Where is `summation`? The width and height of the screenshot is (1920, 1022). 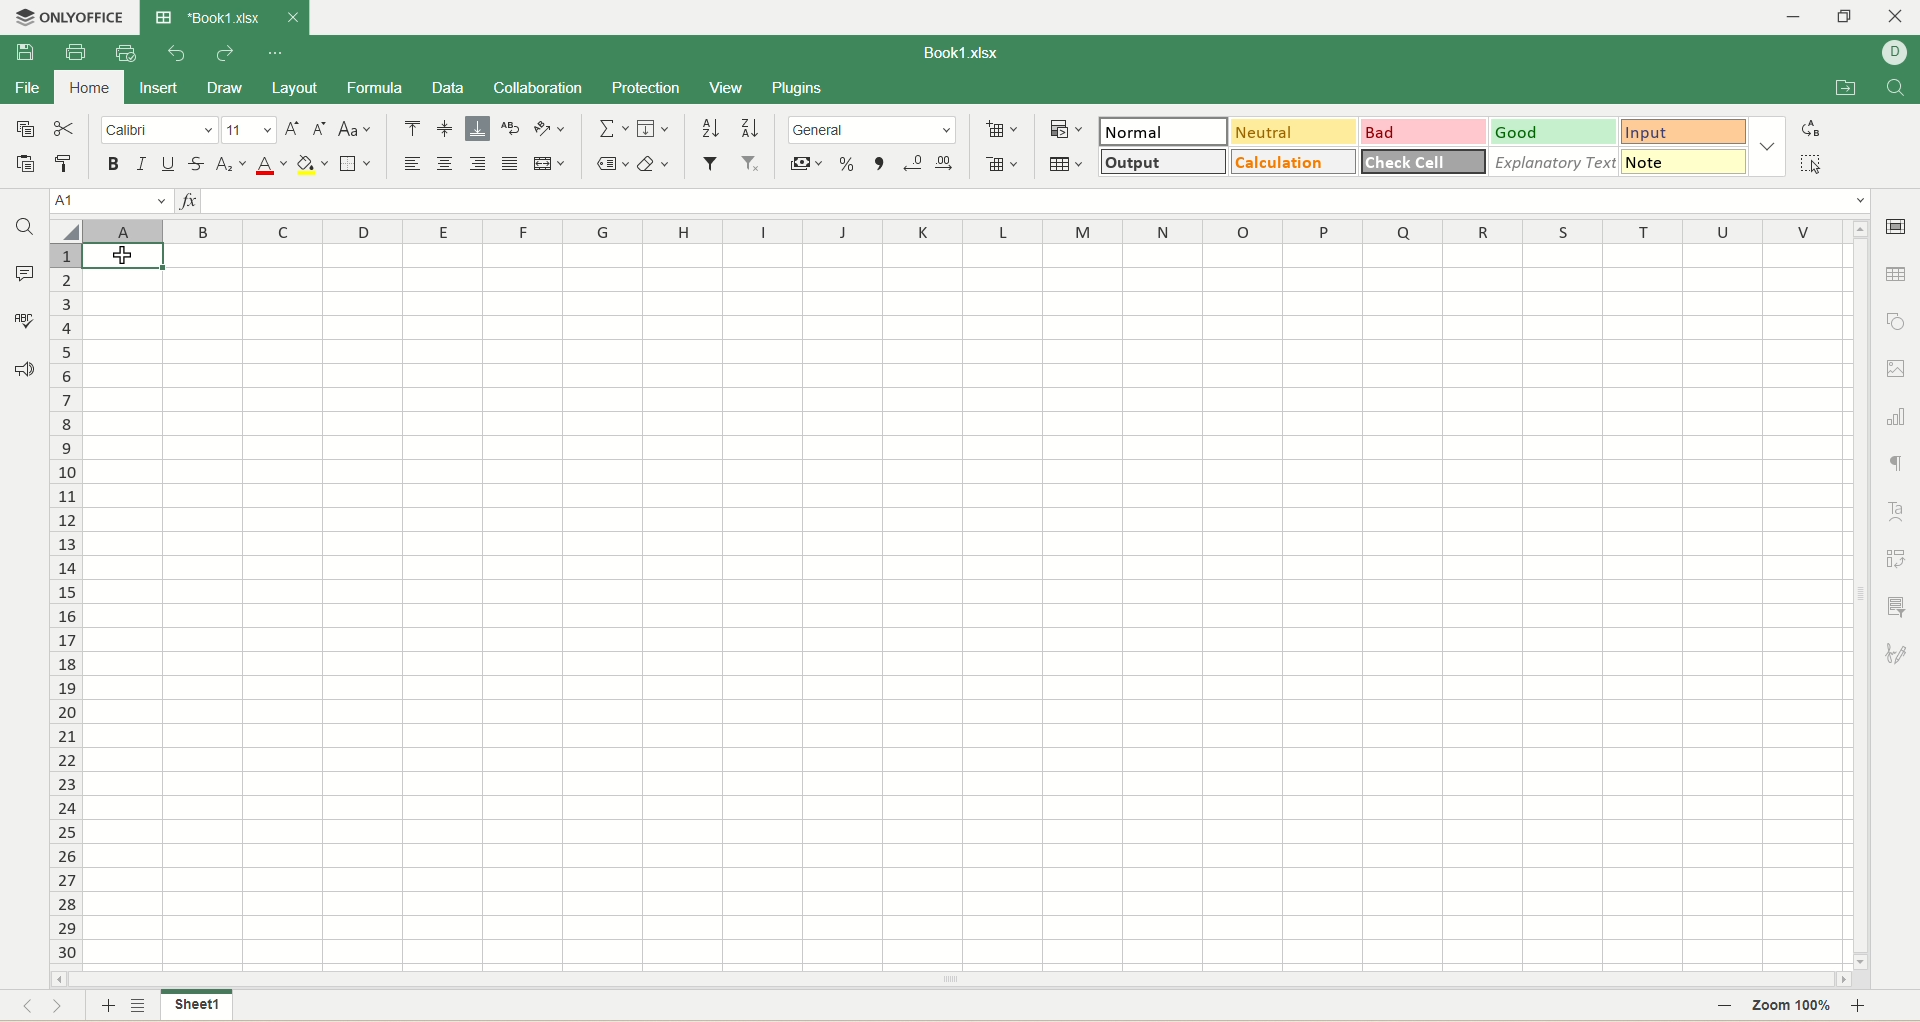
summation is located at coordinates (614, 127).